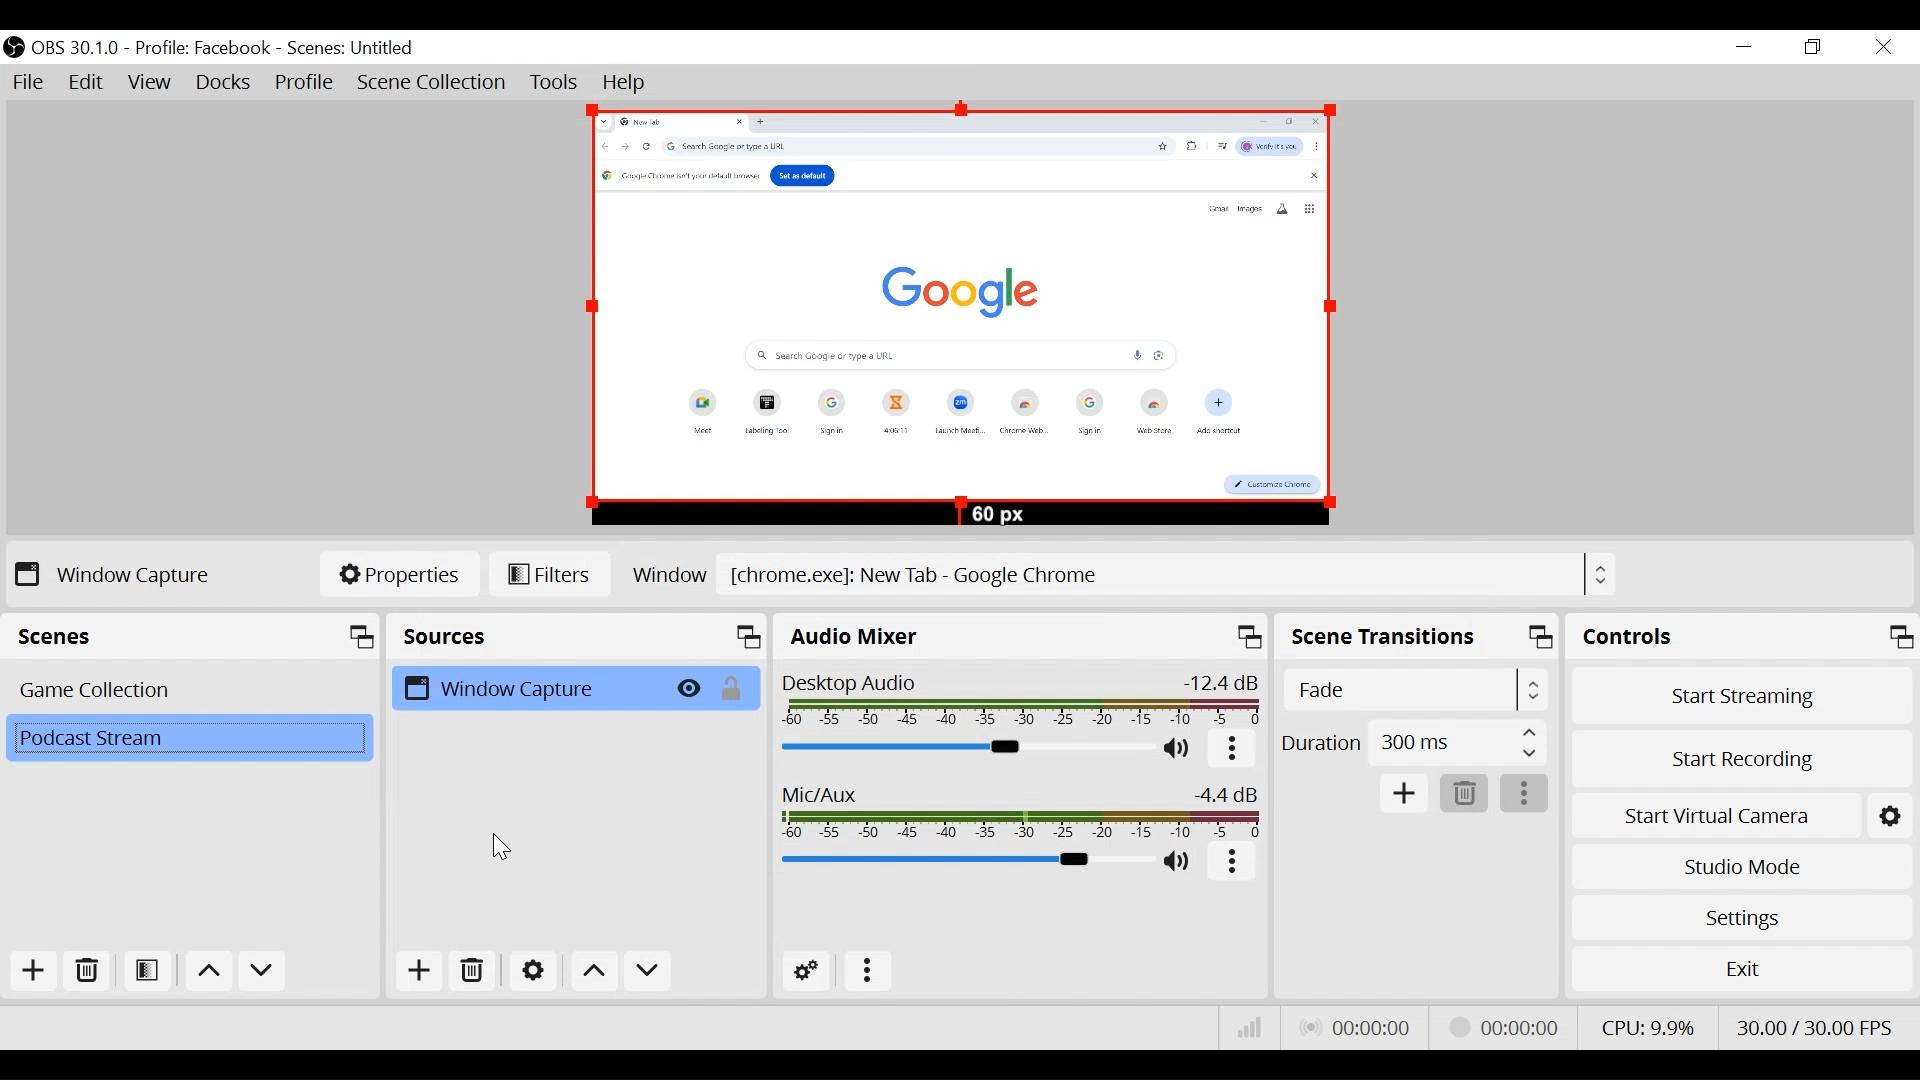 This screenshot has width=1920, height=1080. I want to click on Remove, so click(472, 972).